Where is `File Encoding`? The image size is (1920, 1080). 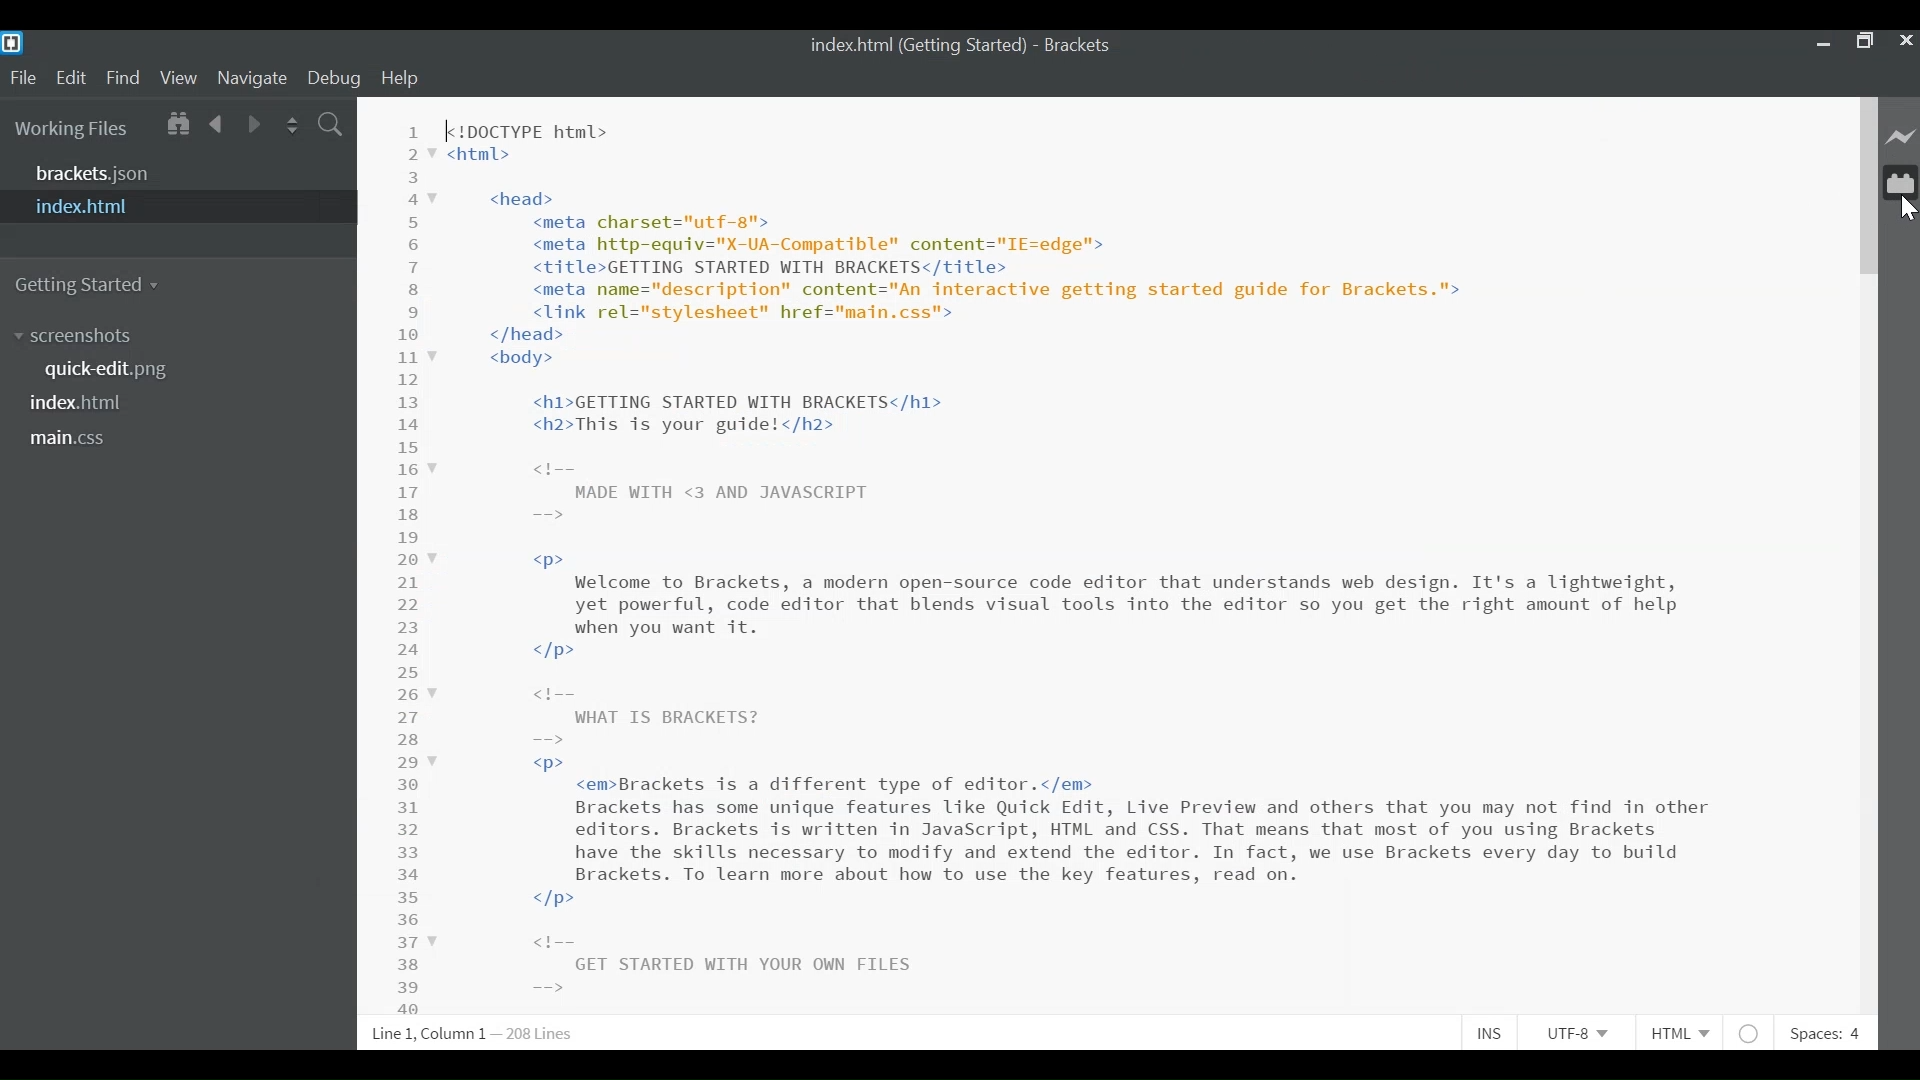
File Encoding is located at coordinates (1573, 1032).